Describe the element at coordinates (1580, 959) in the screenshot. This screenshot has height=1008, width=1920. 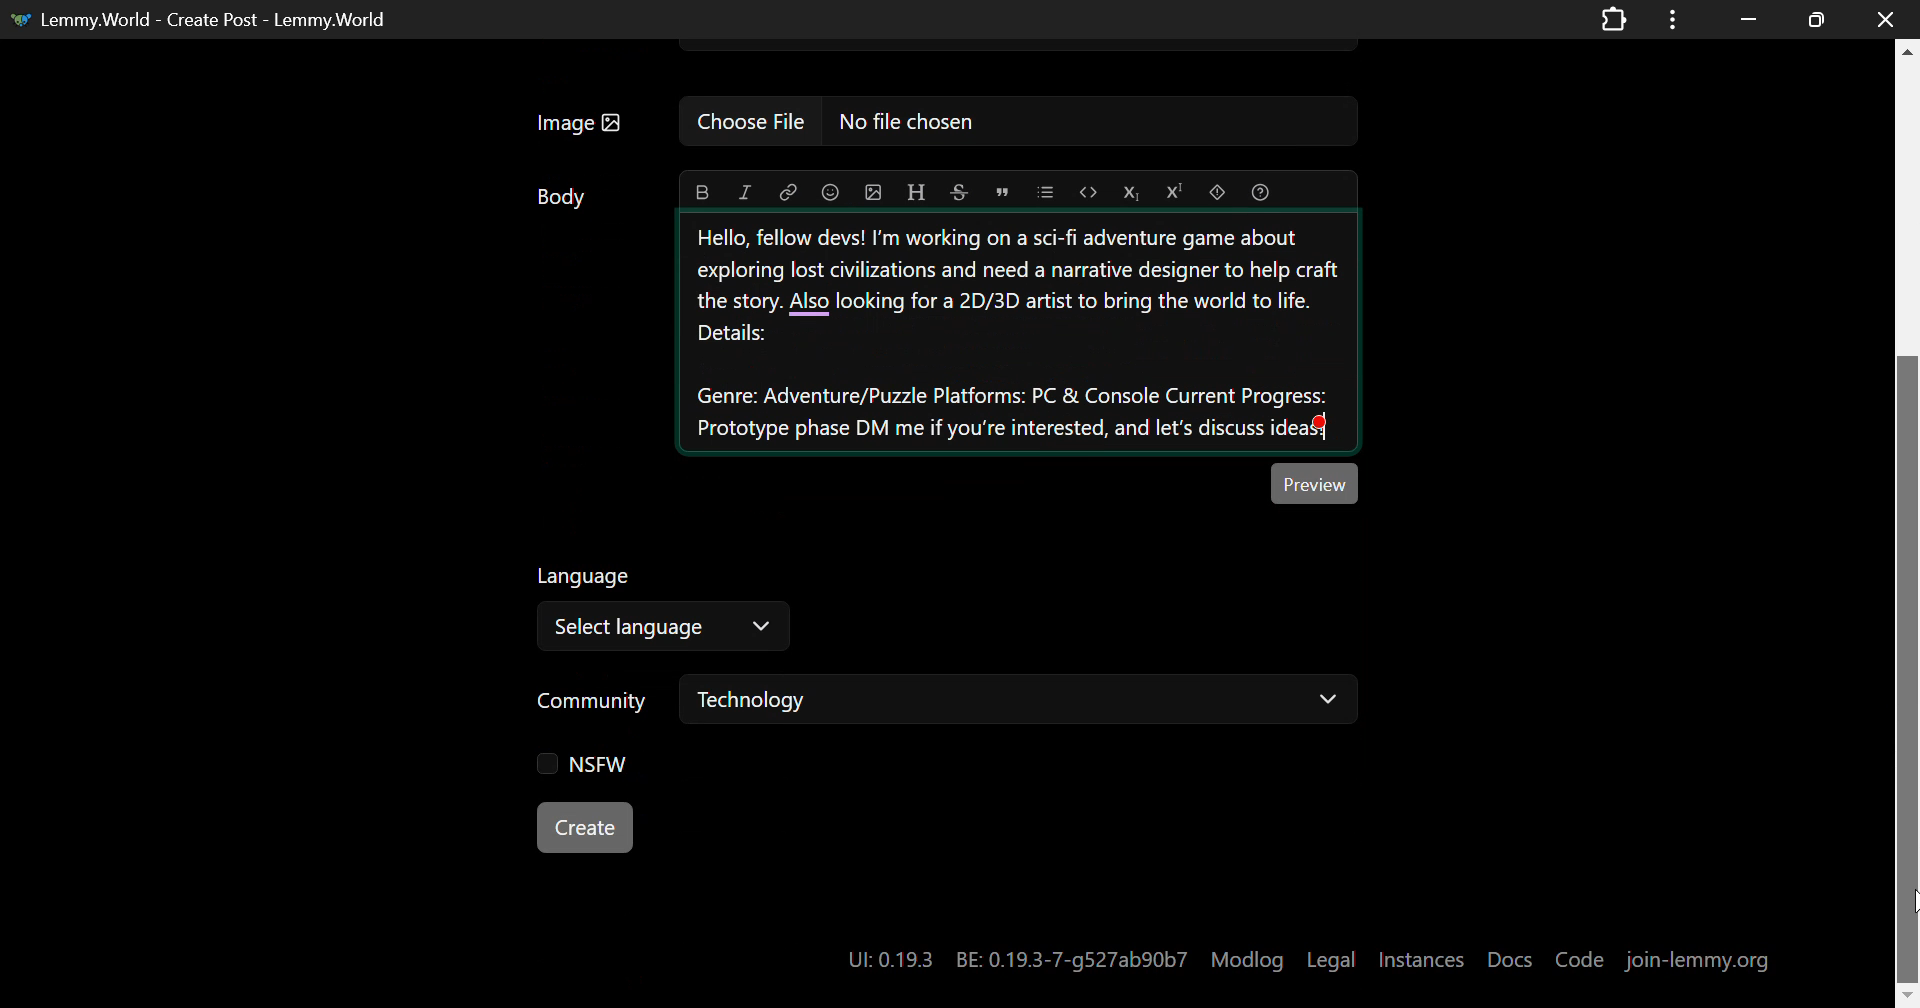
I see `Code` at that location.